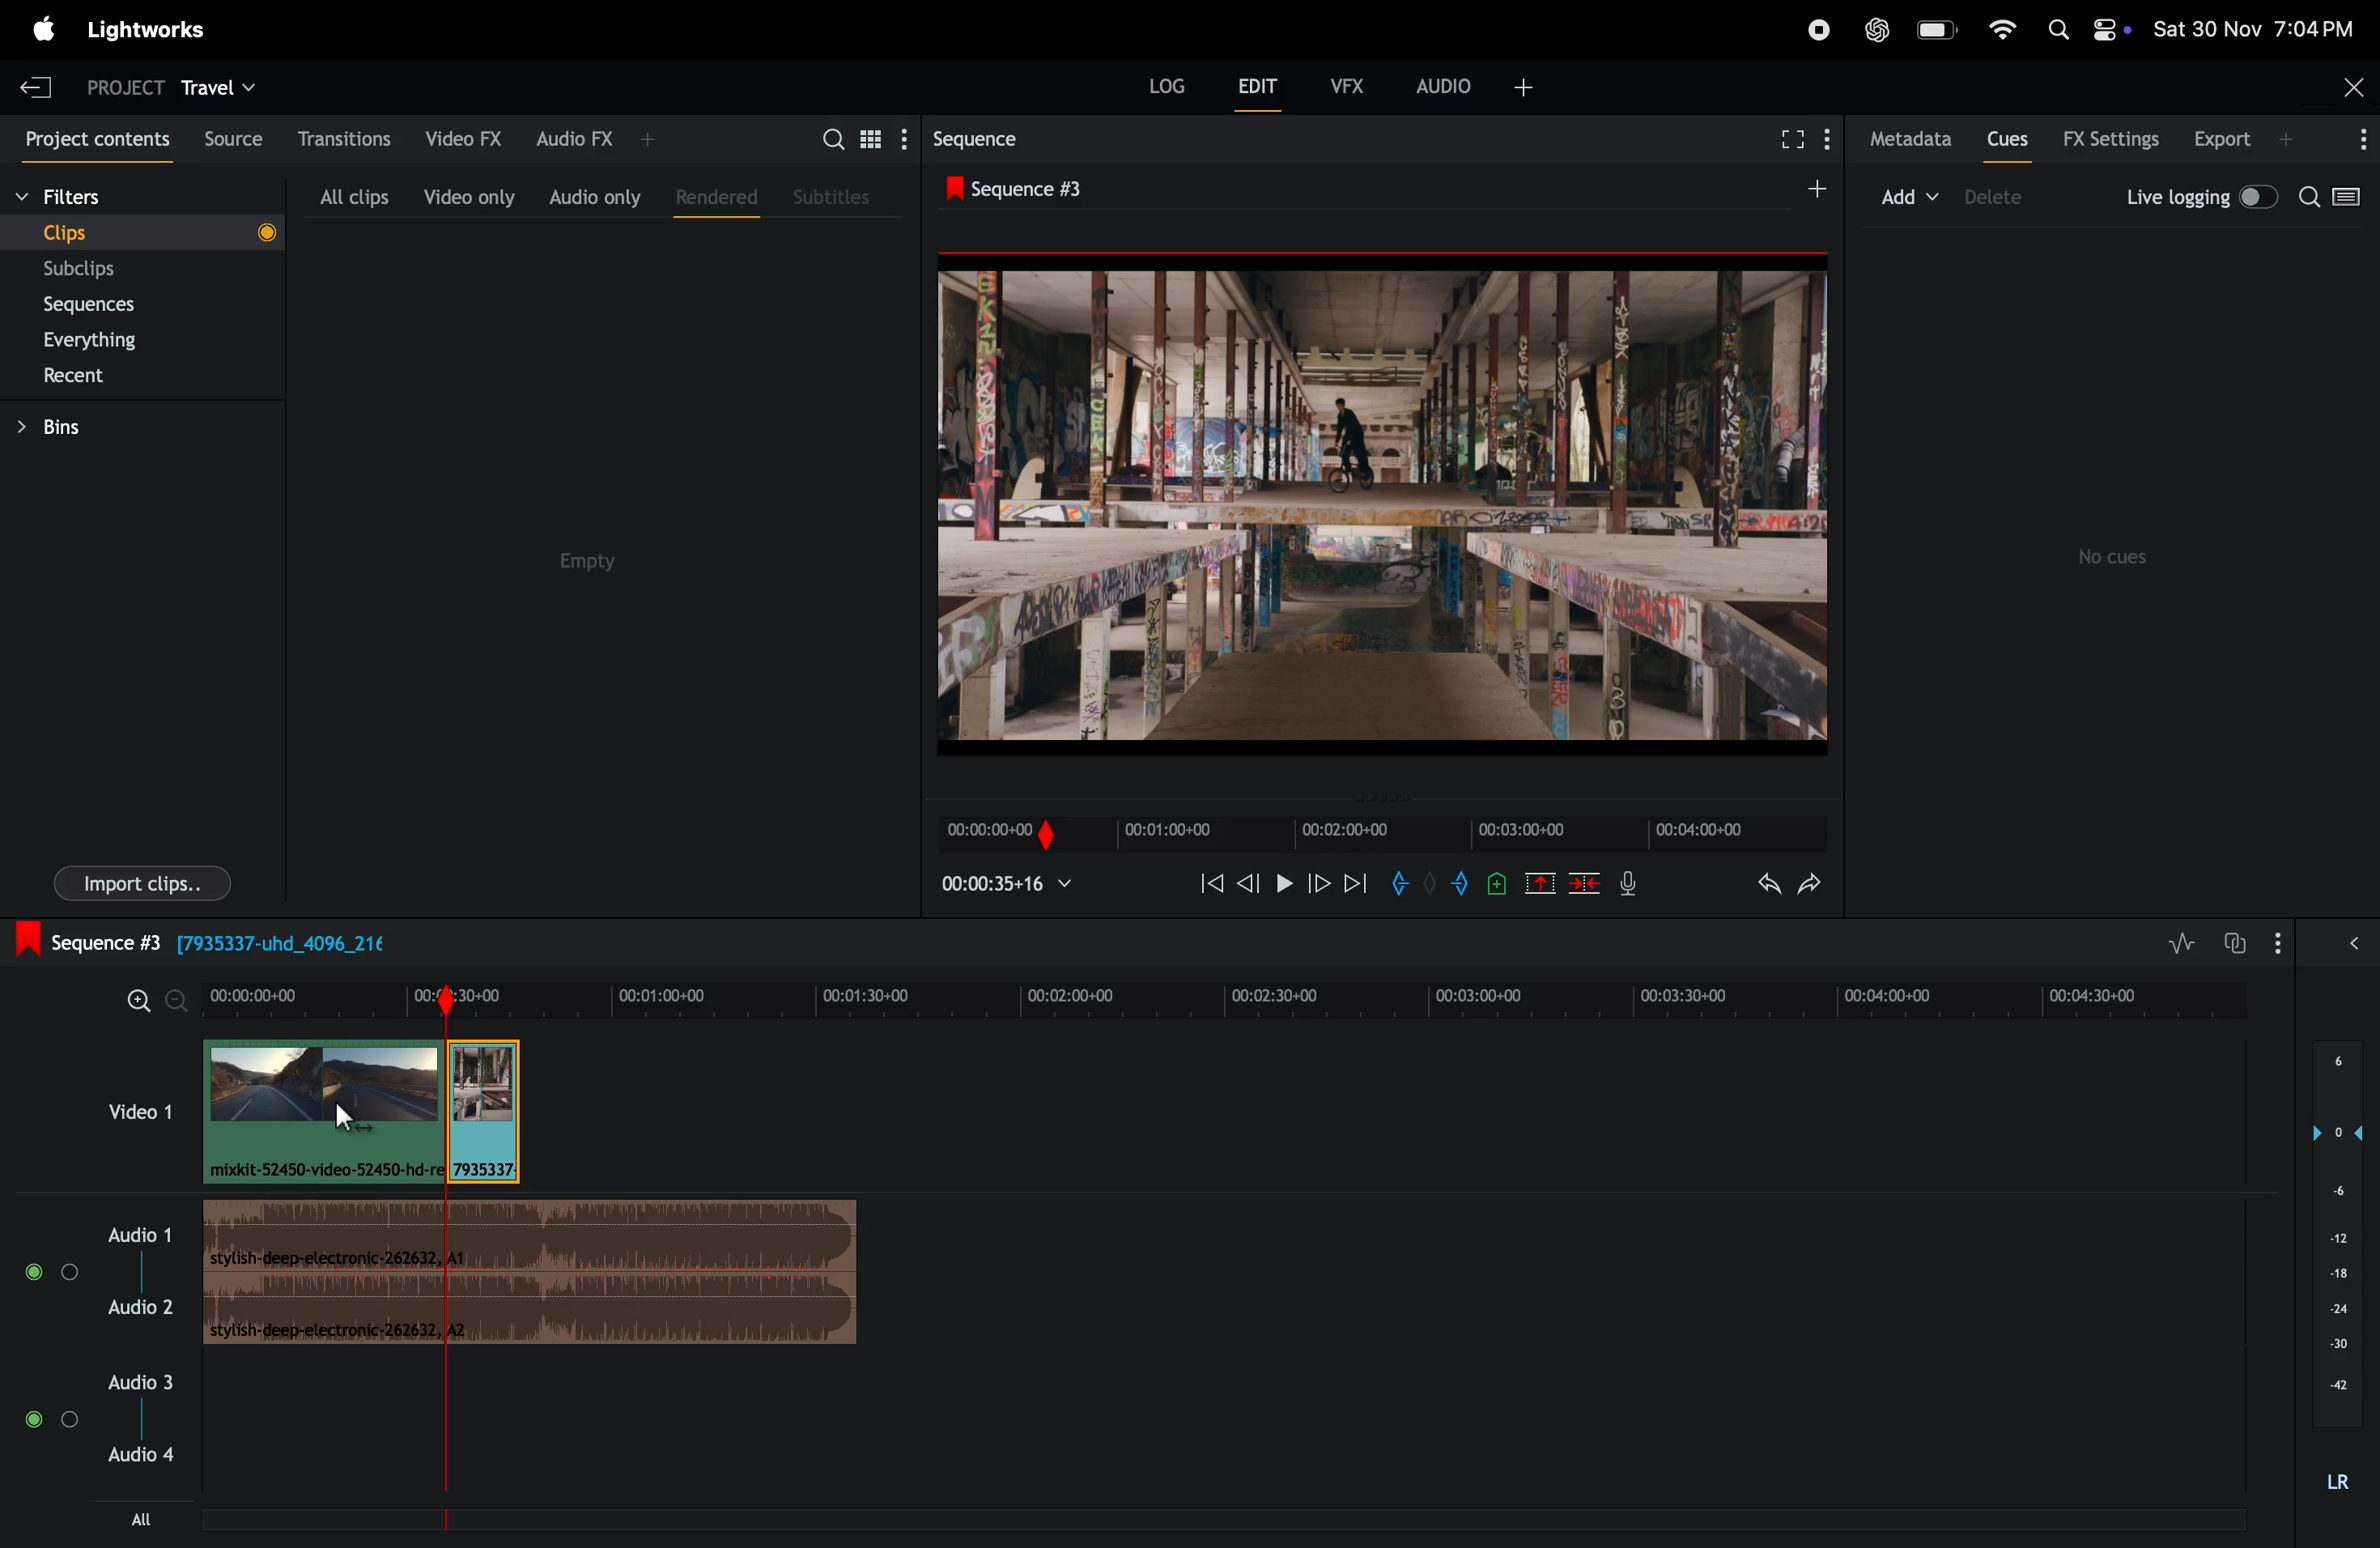  What do you see at coordinates (2247, 140) in the screenshot?
I see `export +` at bounding box center [2247, 140].